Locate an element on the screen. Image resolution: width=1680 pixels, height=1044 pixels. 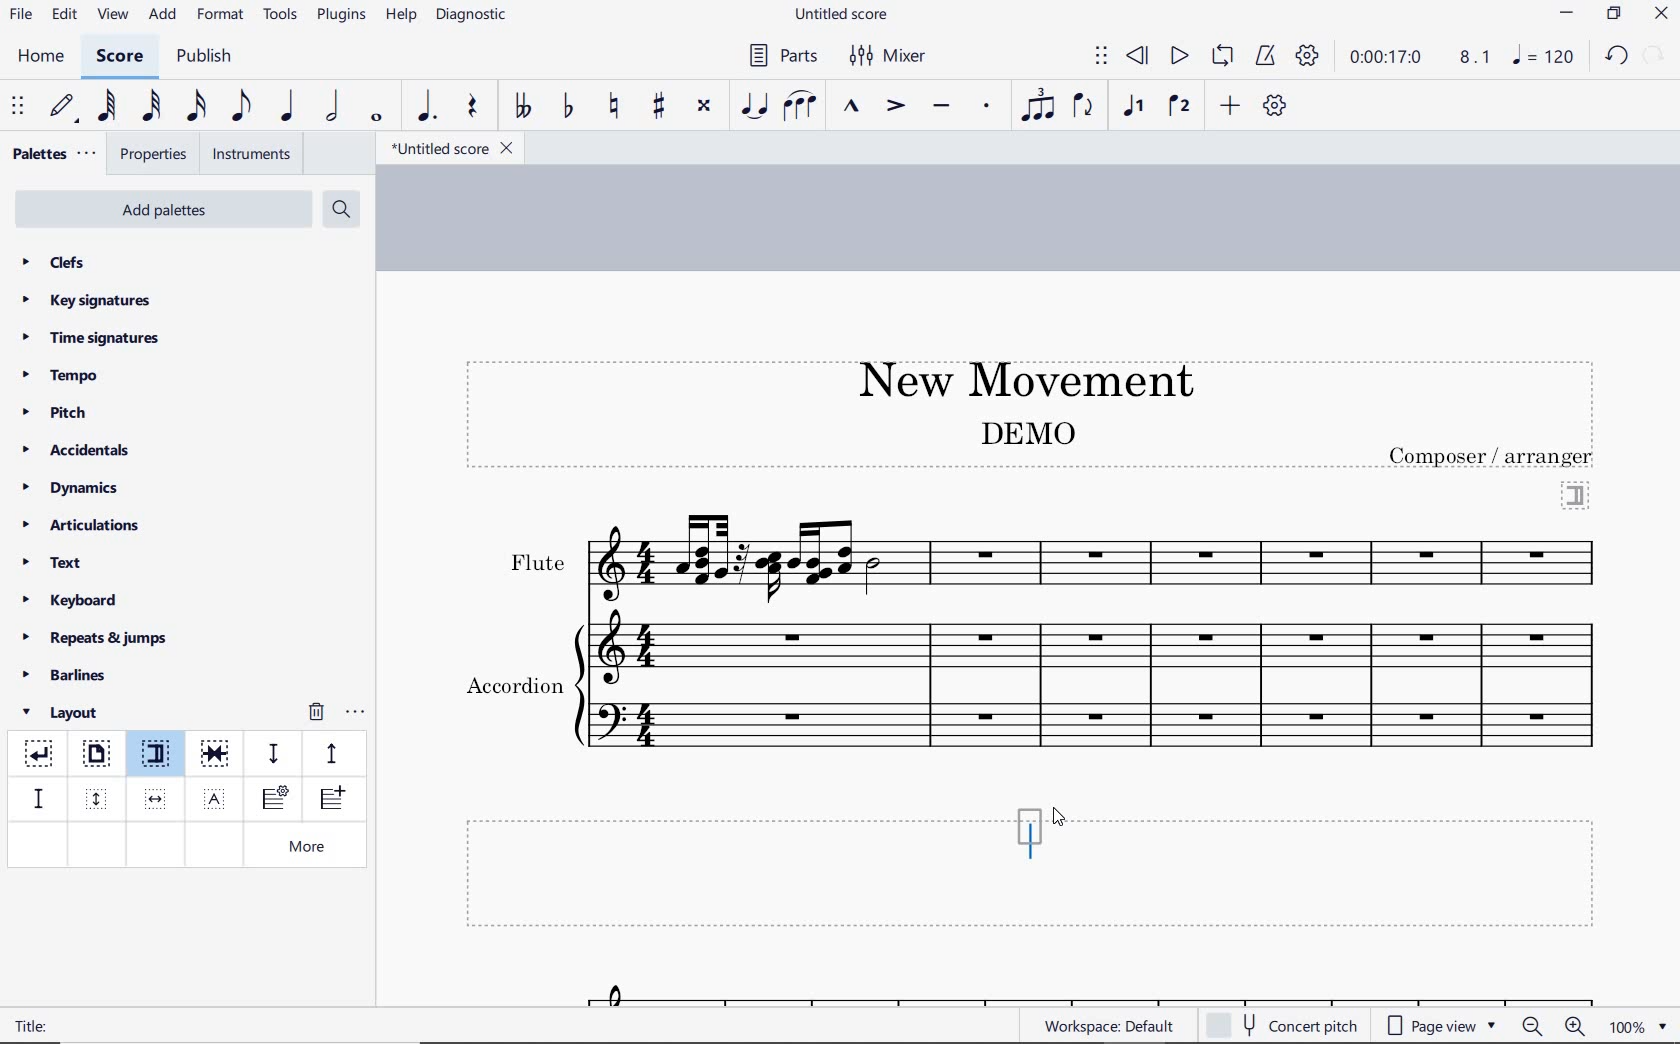
file name is located at coordinates (844, 15).